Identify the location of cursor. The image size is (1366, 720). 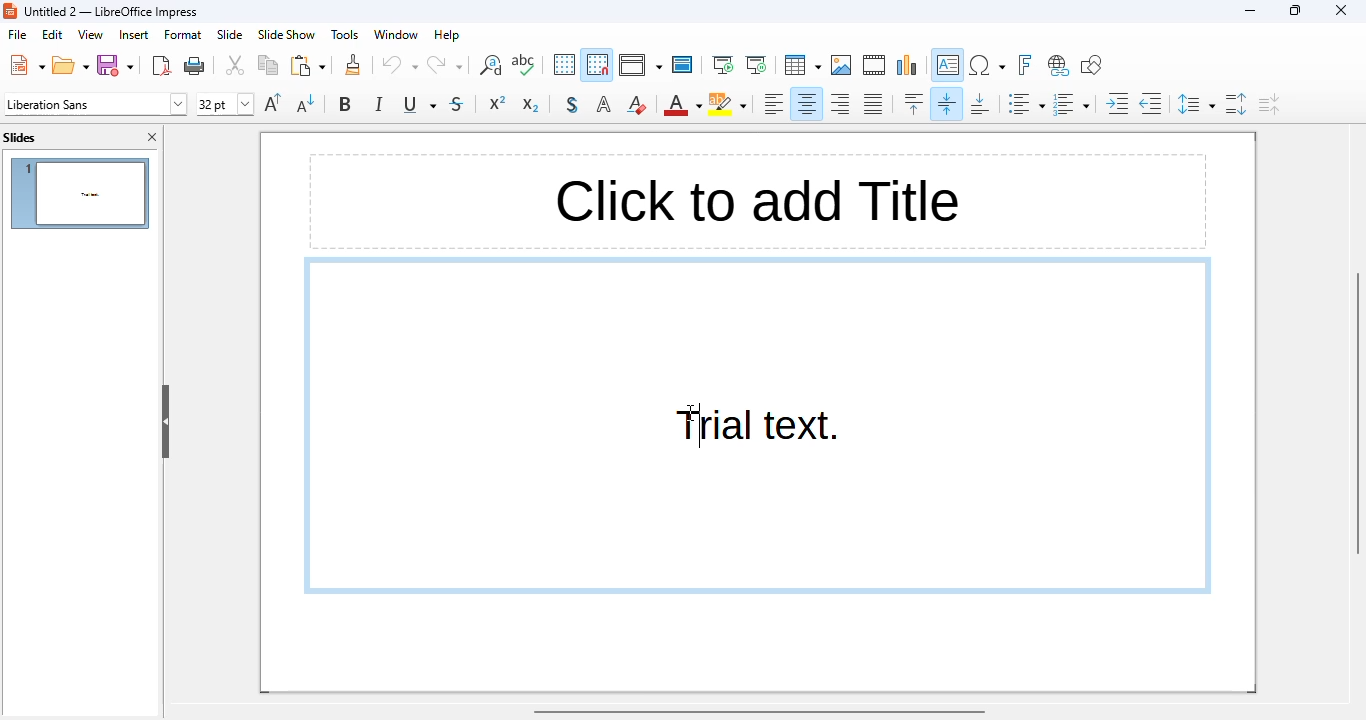
(691, 413).